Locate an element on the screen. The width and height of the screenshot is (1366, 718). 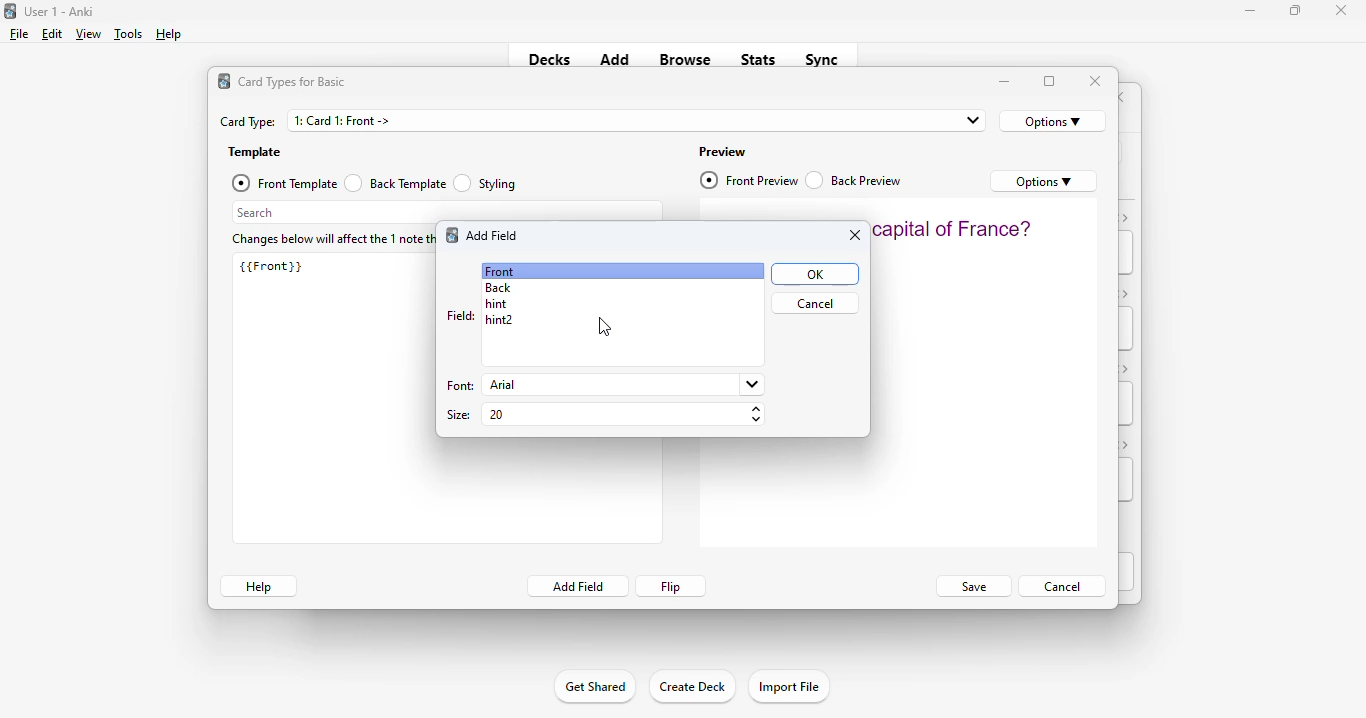
what is the capital of France? is located at coordinates (953, 228).